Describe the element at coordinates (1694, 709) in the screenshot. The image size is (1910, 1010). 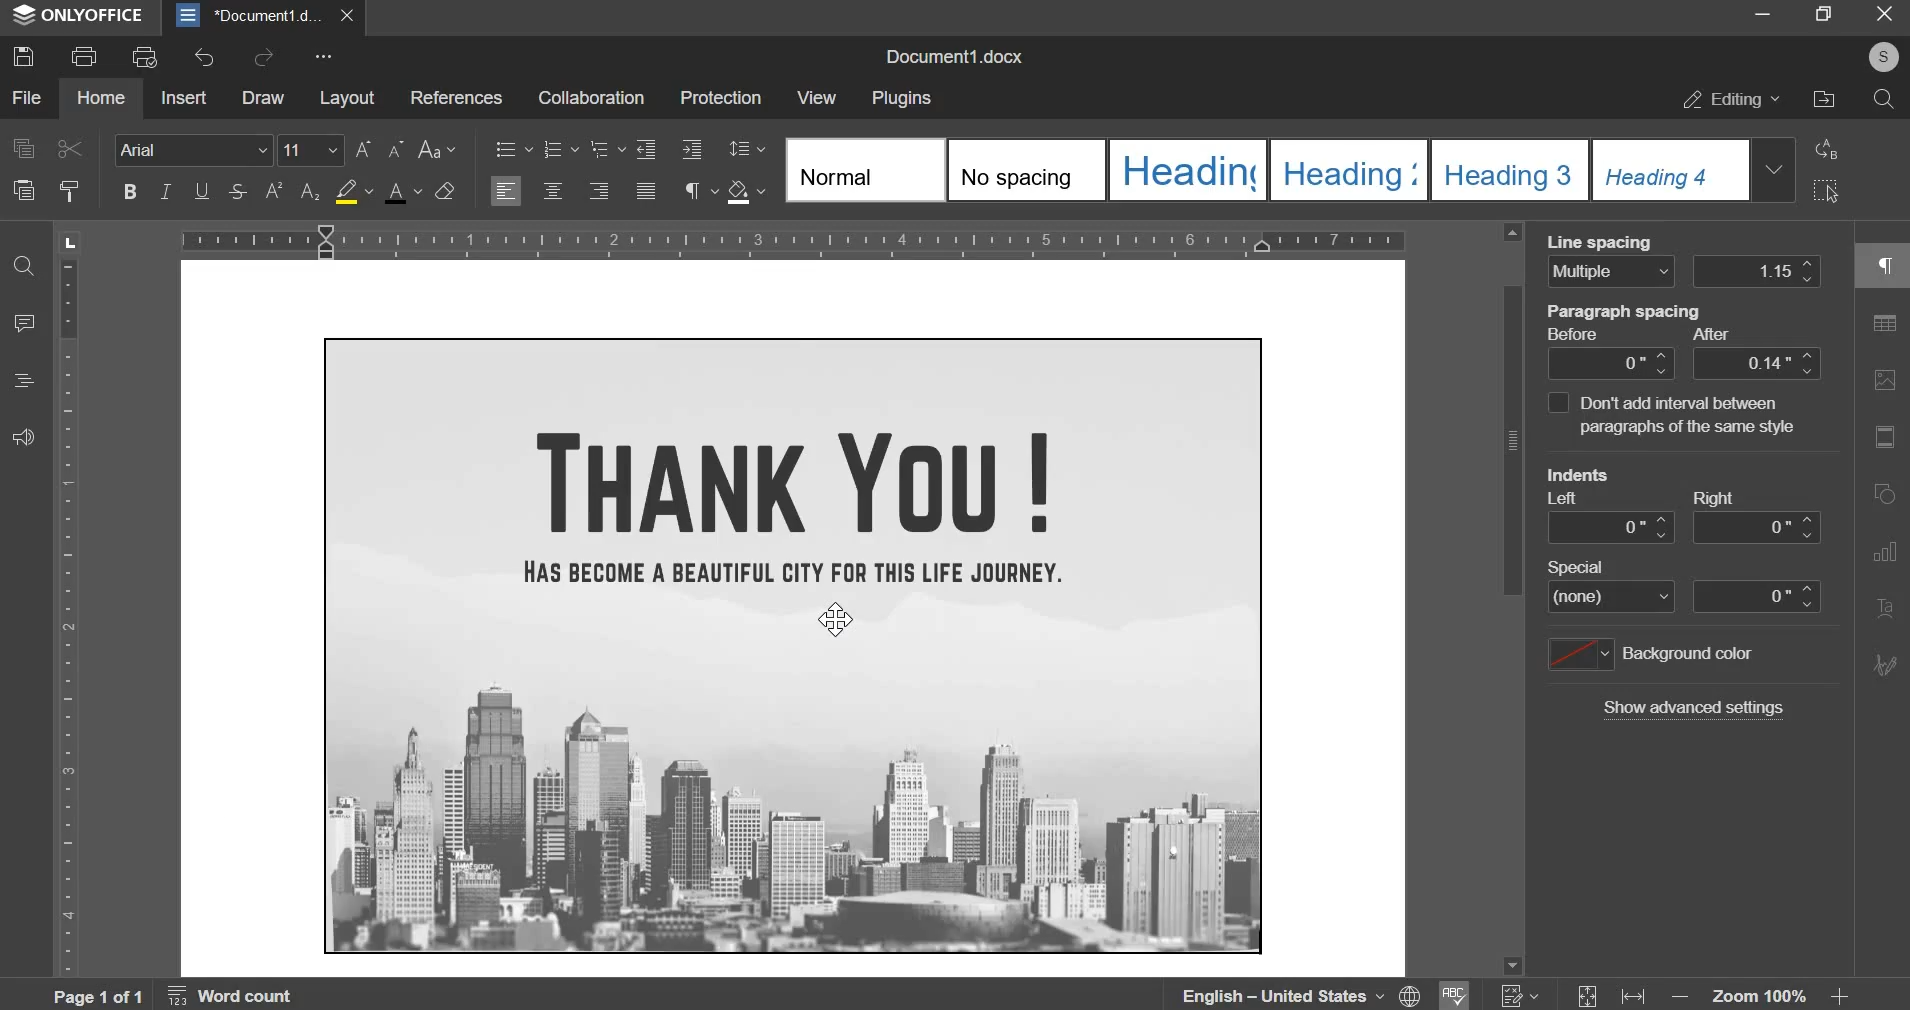
I see `show advanced settings` at that location.